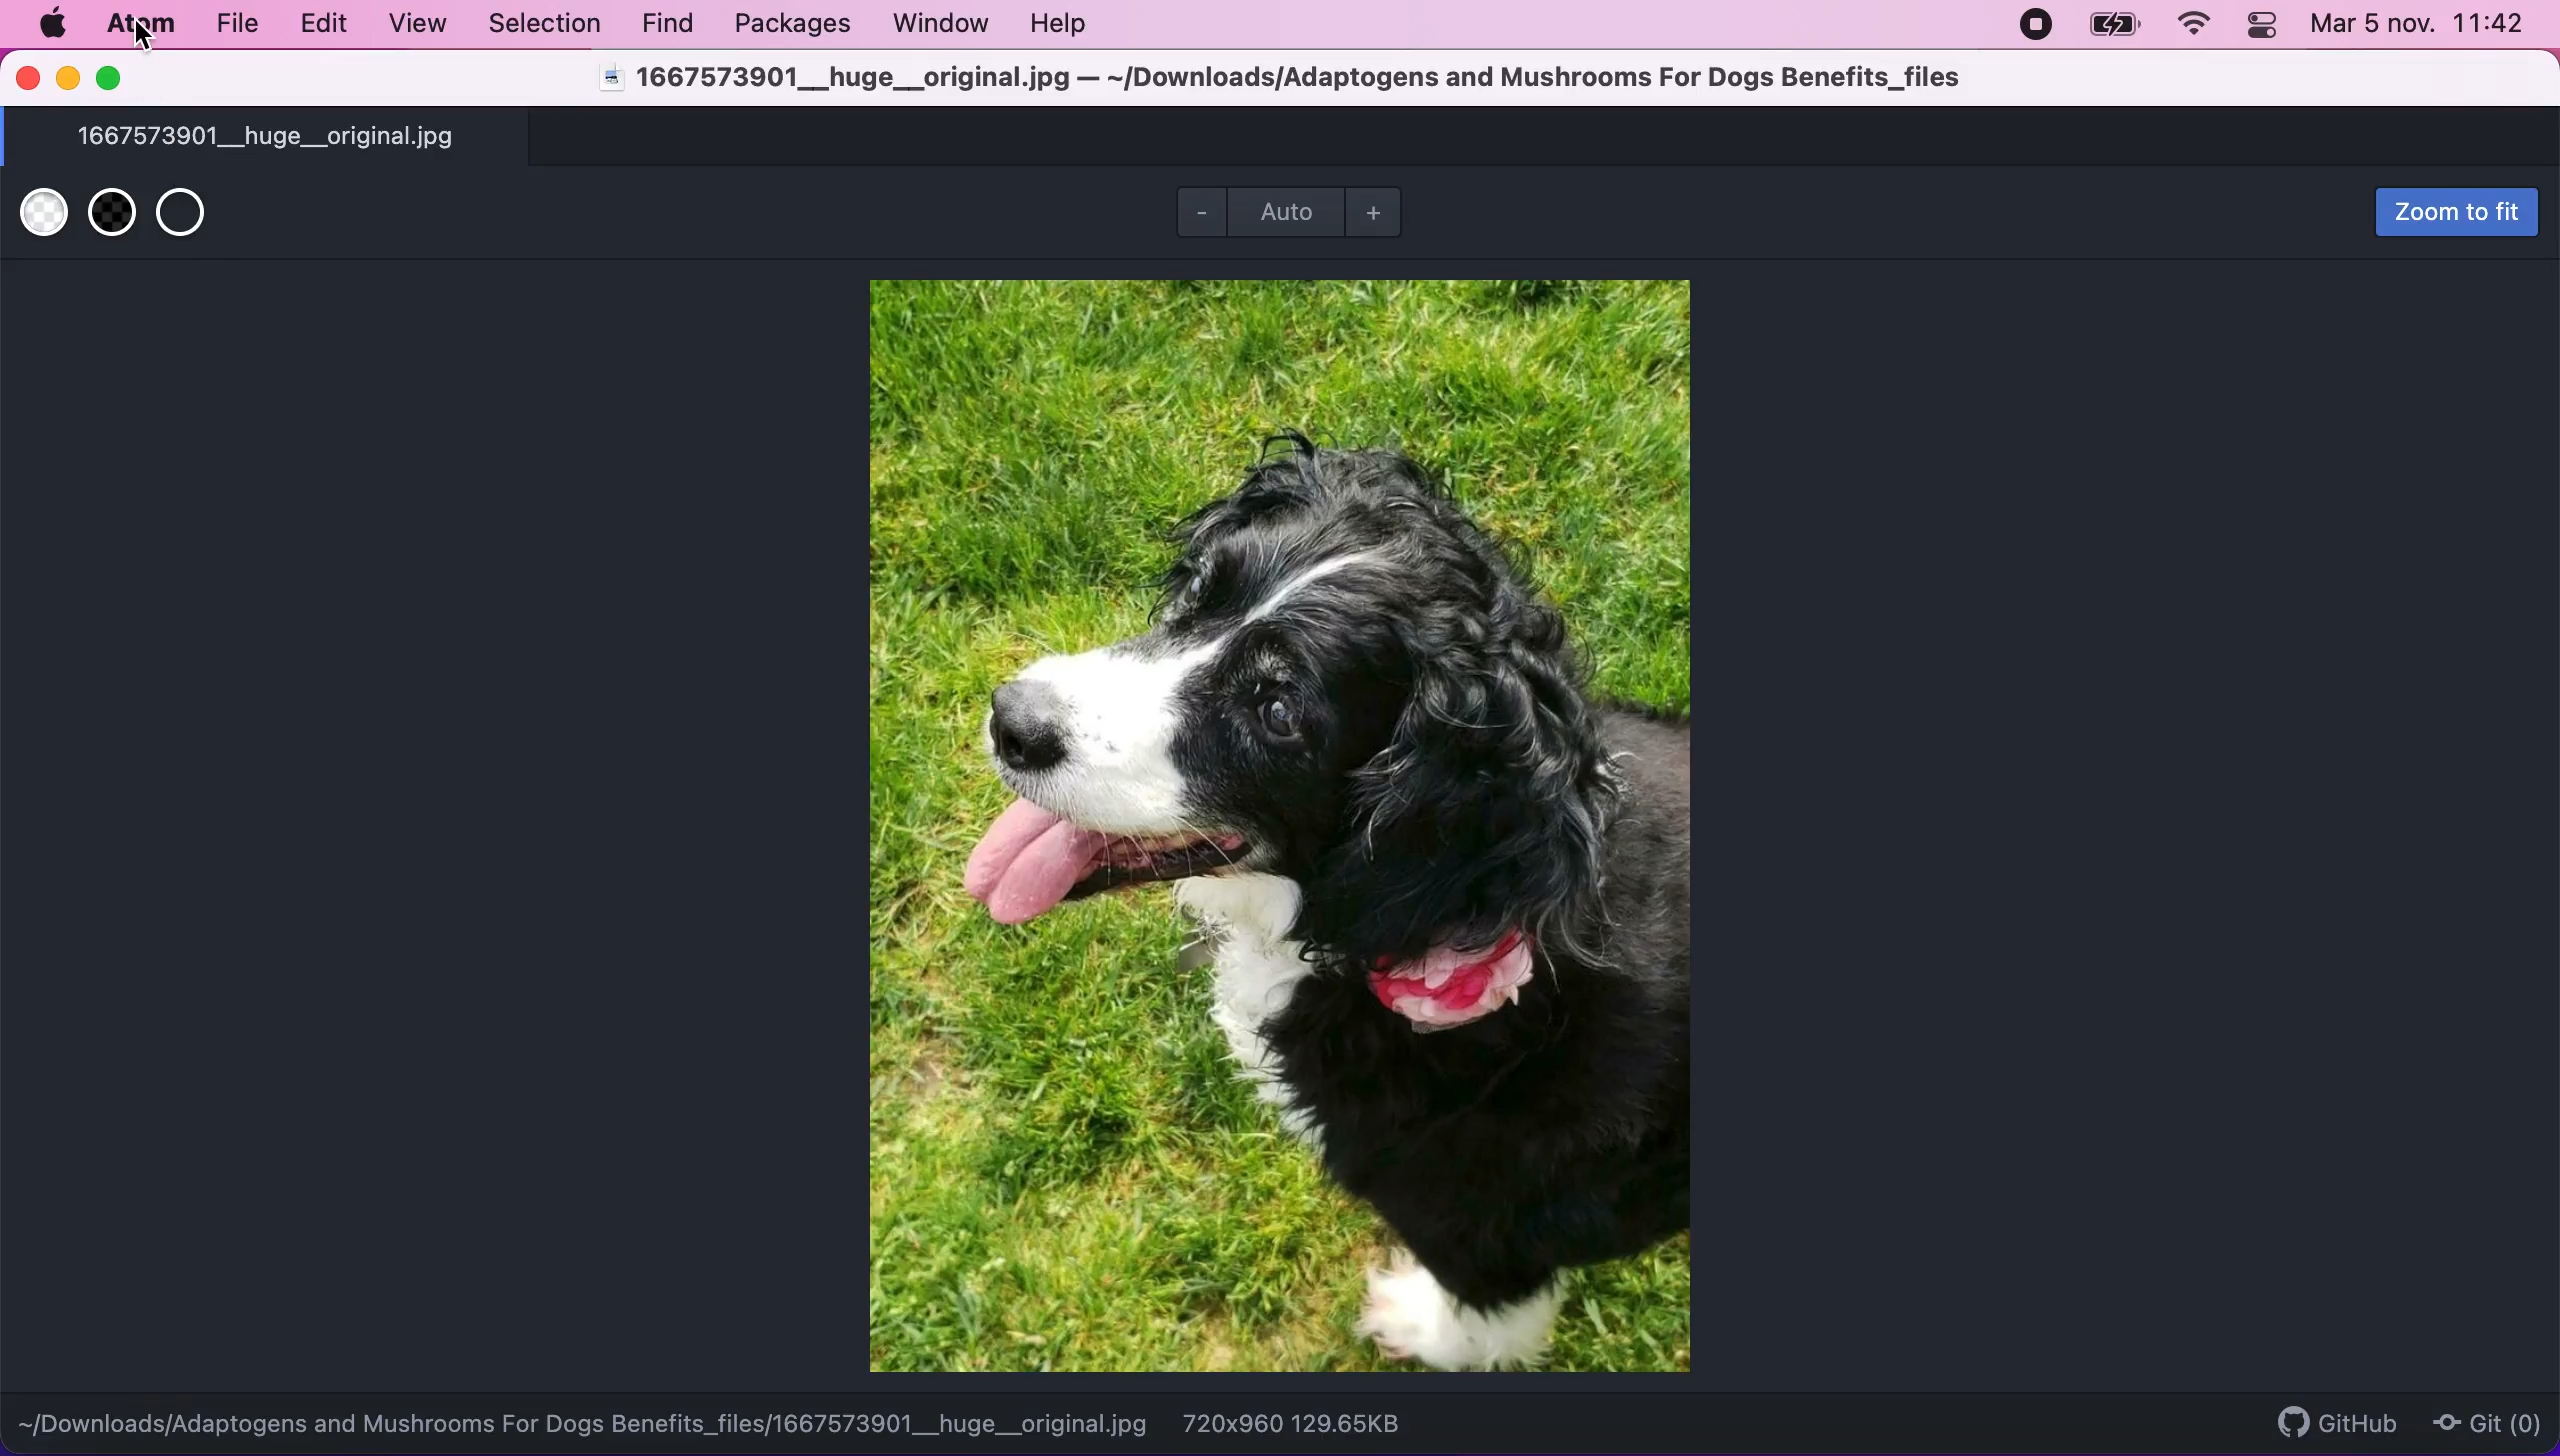 The image size is (2560, 1456). Describe the element at coordinates (2422, 28) in the screenshot. I see `Mar 5 nov. 11:42` at that location.